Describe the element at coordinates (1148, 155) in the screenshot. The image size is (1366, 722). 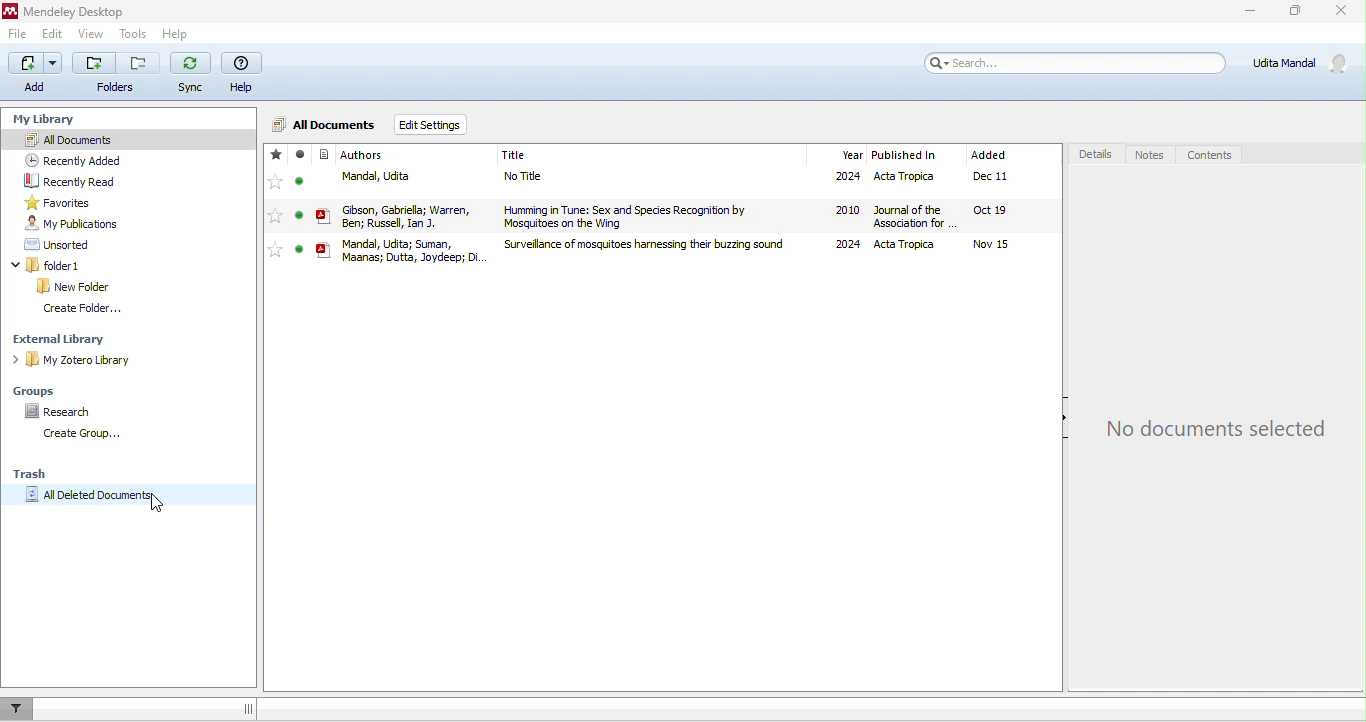
I see `notes` at that location.